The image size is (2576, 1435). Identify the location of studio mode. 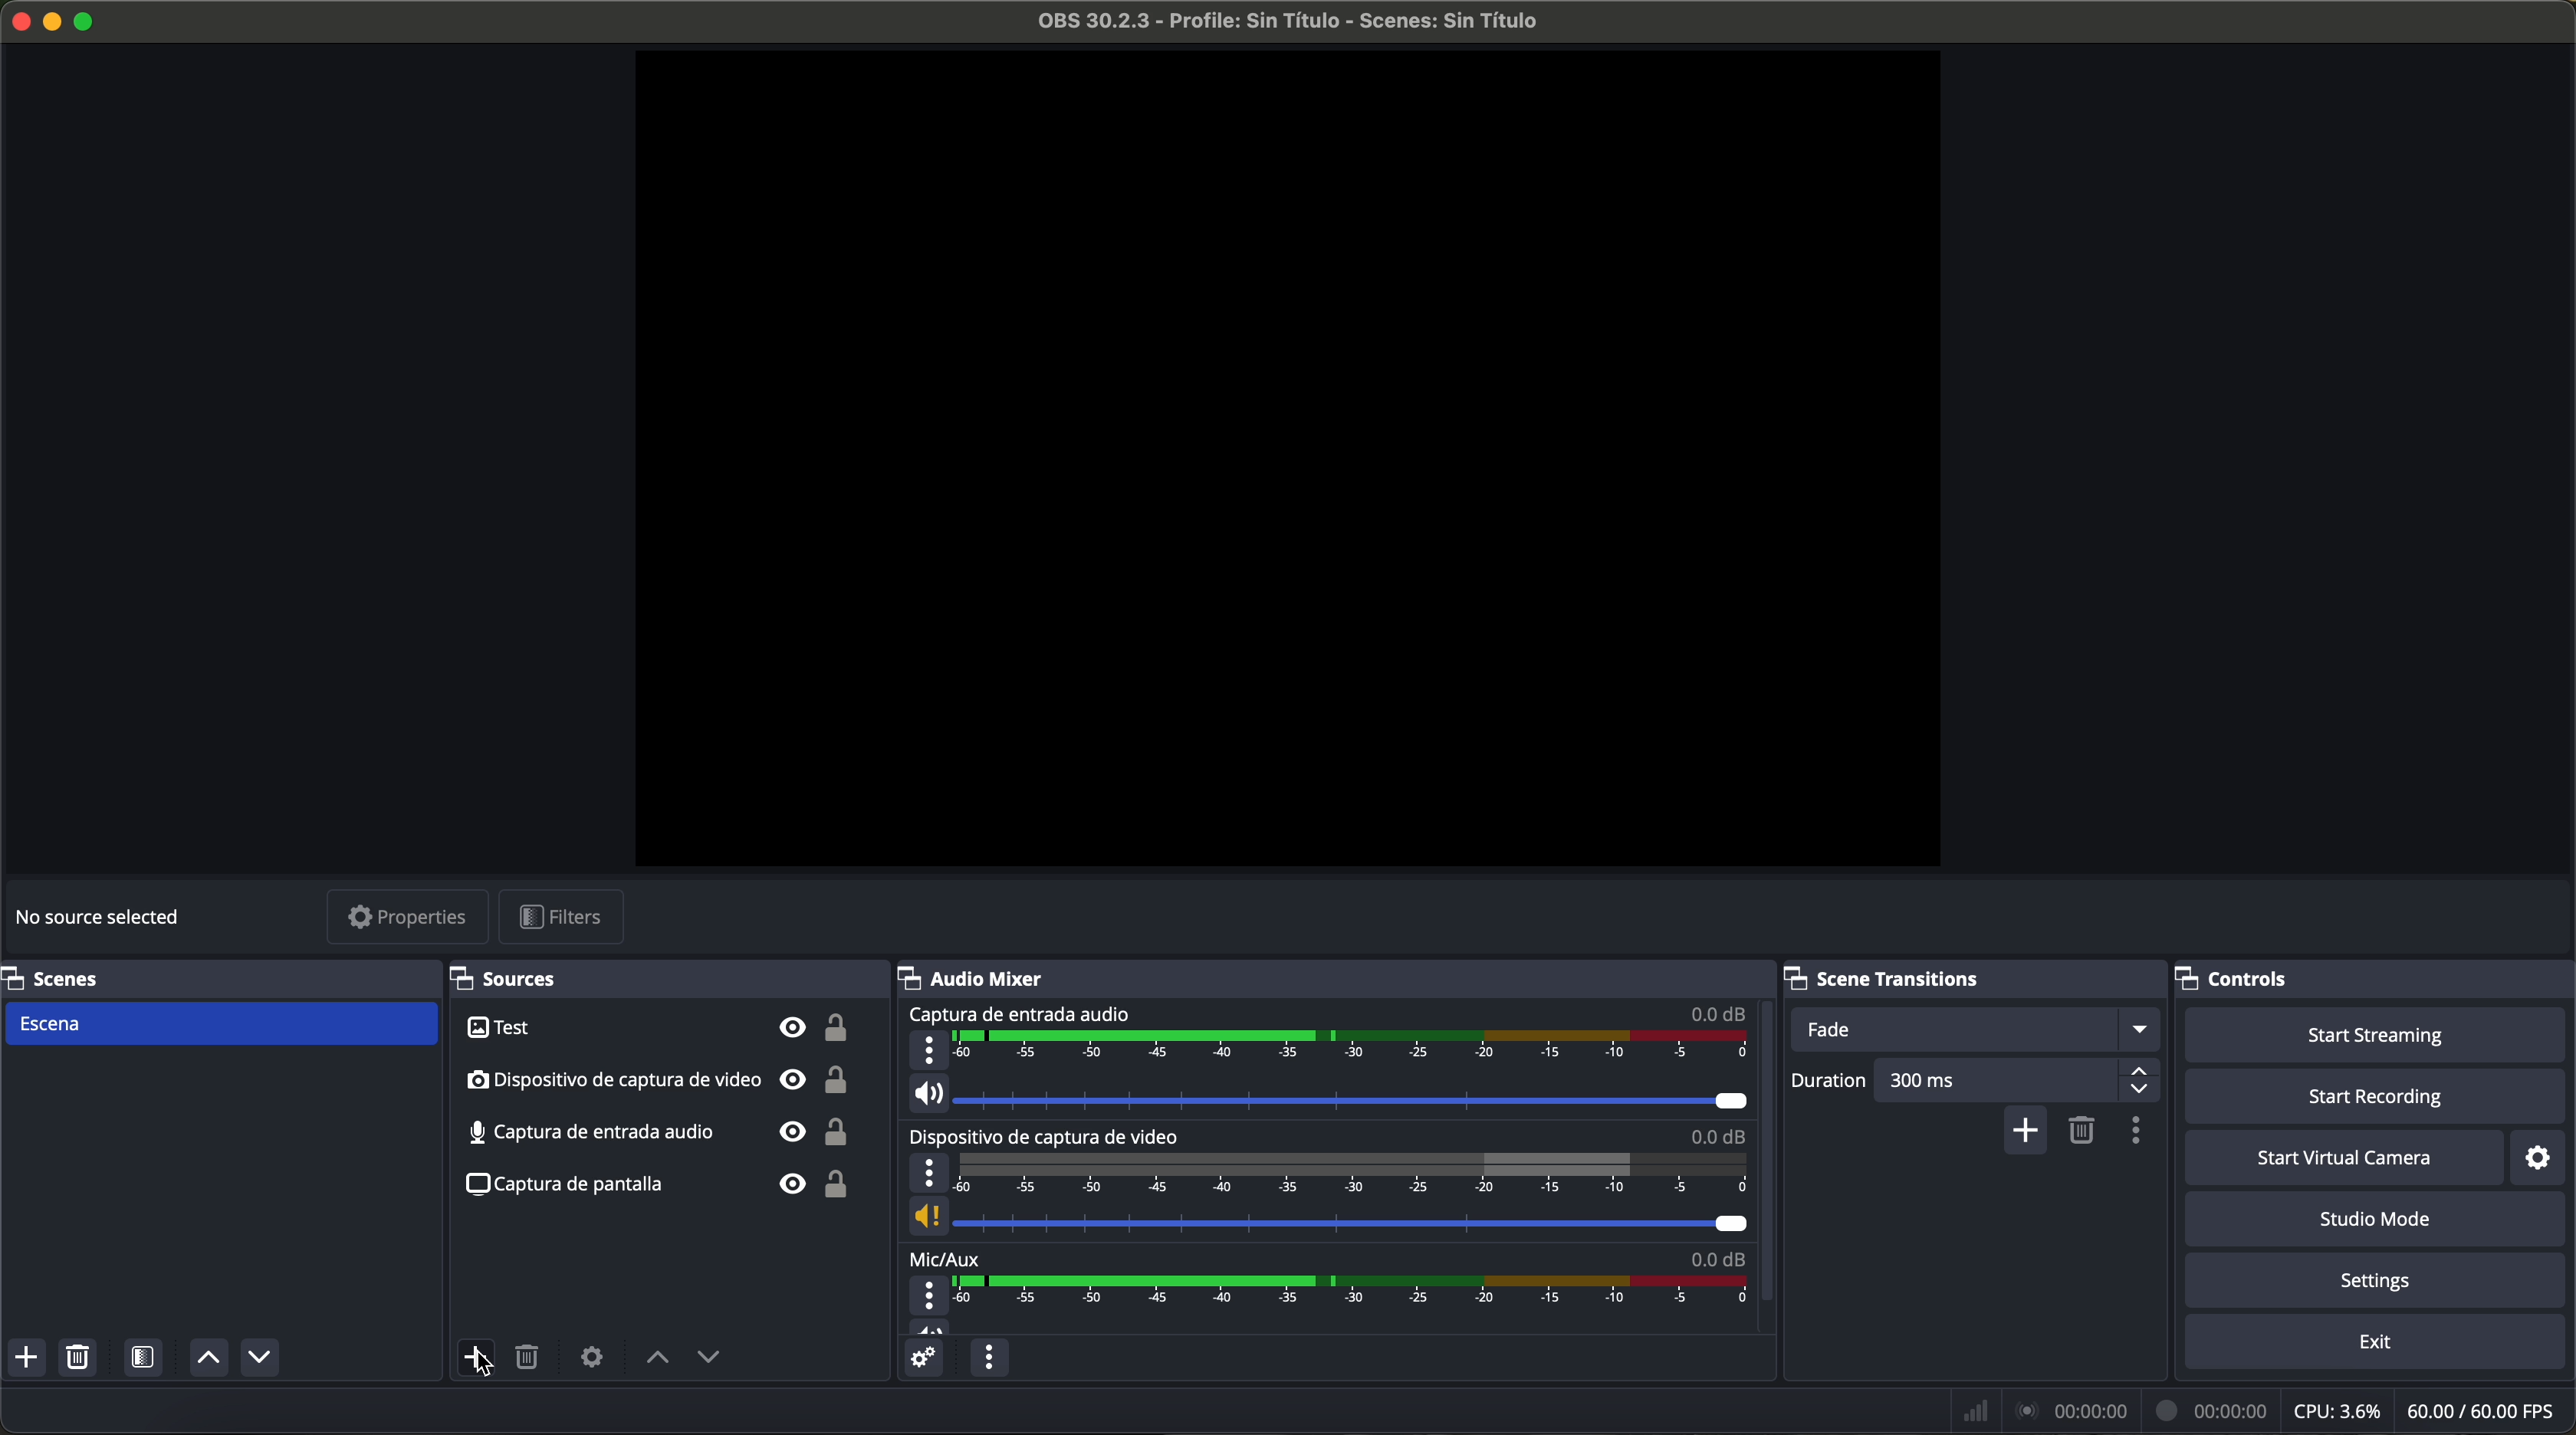
(2380, 1221).